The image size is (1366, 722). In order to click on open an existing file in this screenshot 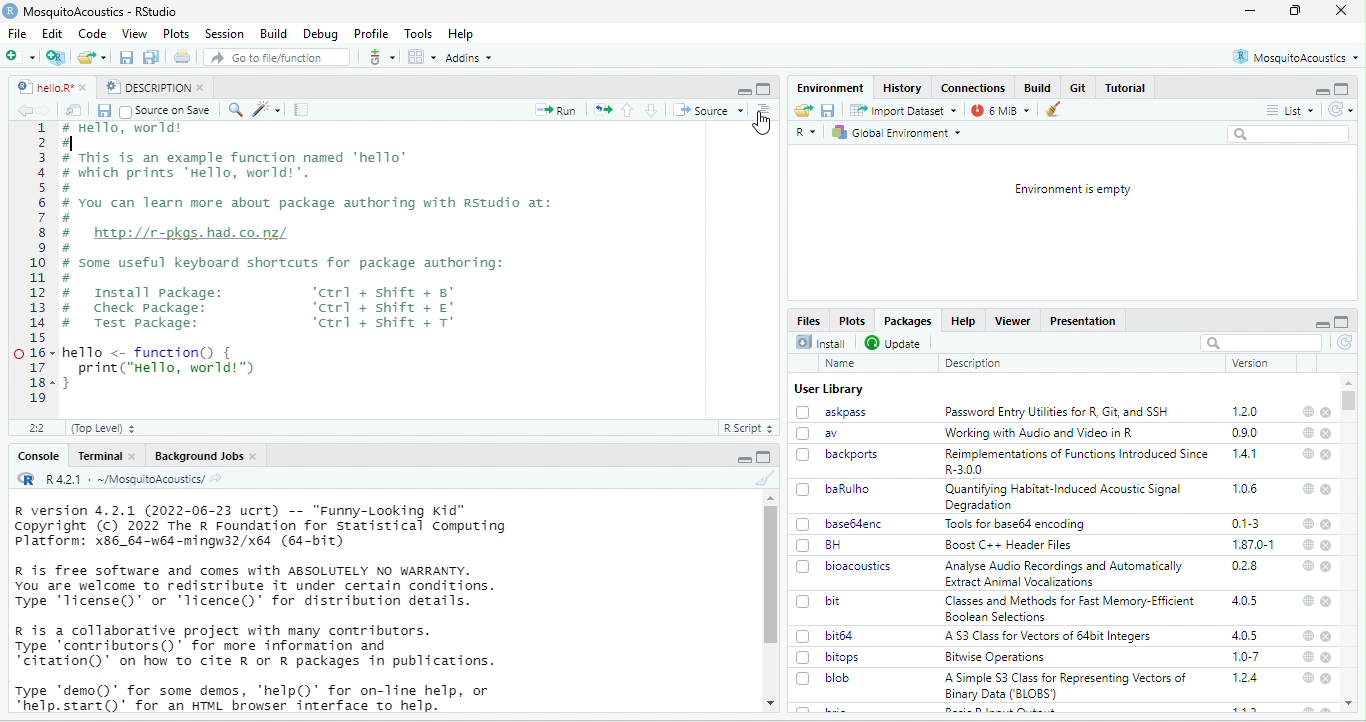, I will do `click(93, 56)`.